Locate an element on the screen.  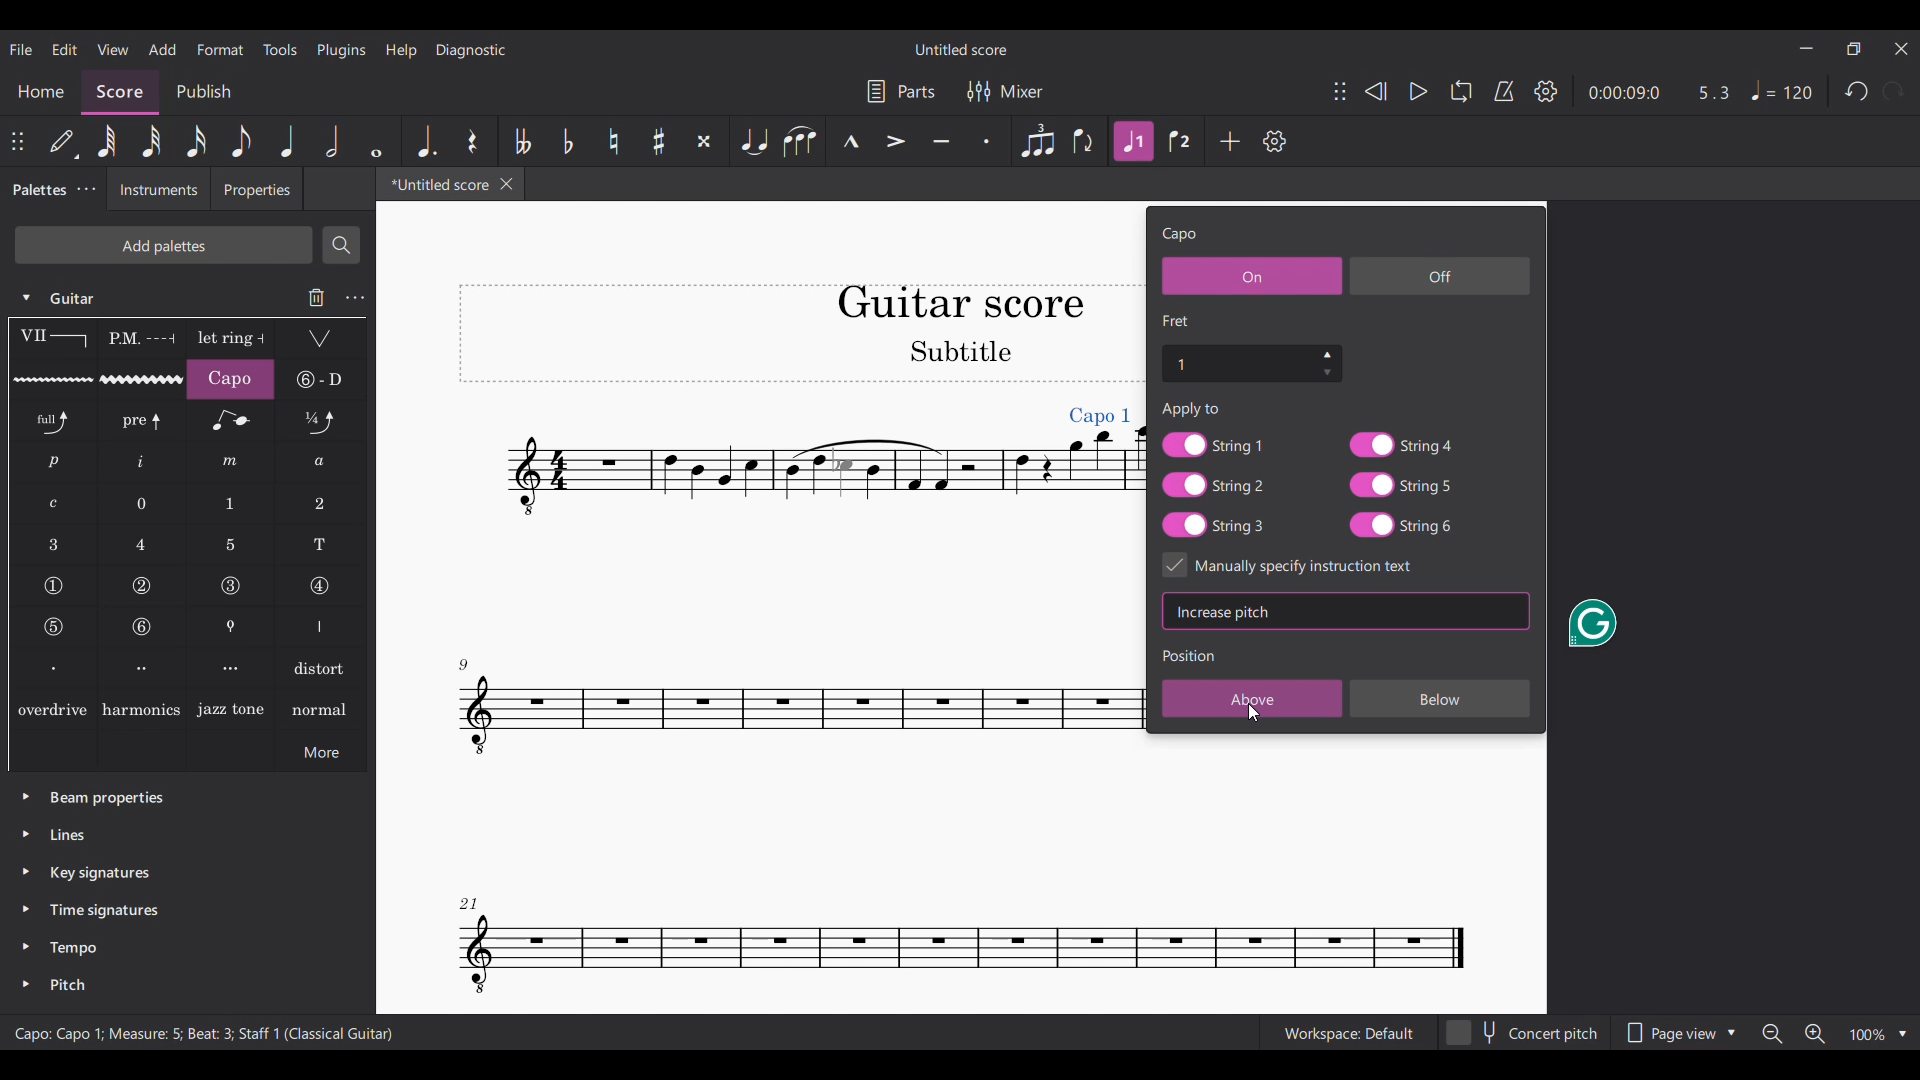
Click to expand key signatures palette is located at coordinates (26, 871).